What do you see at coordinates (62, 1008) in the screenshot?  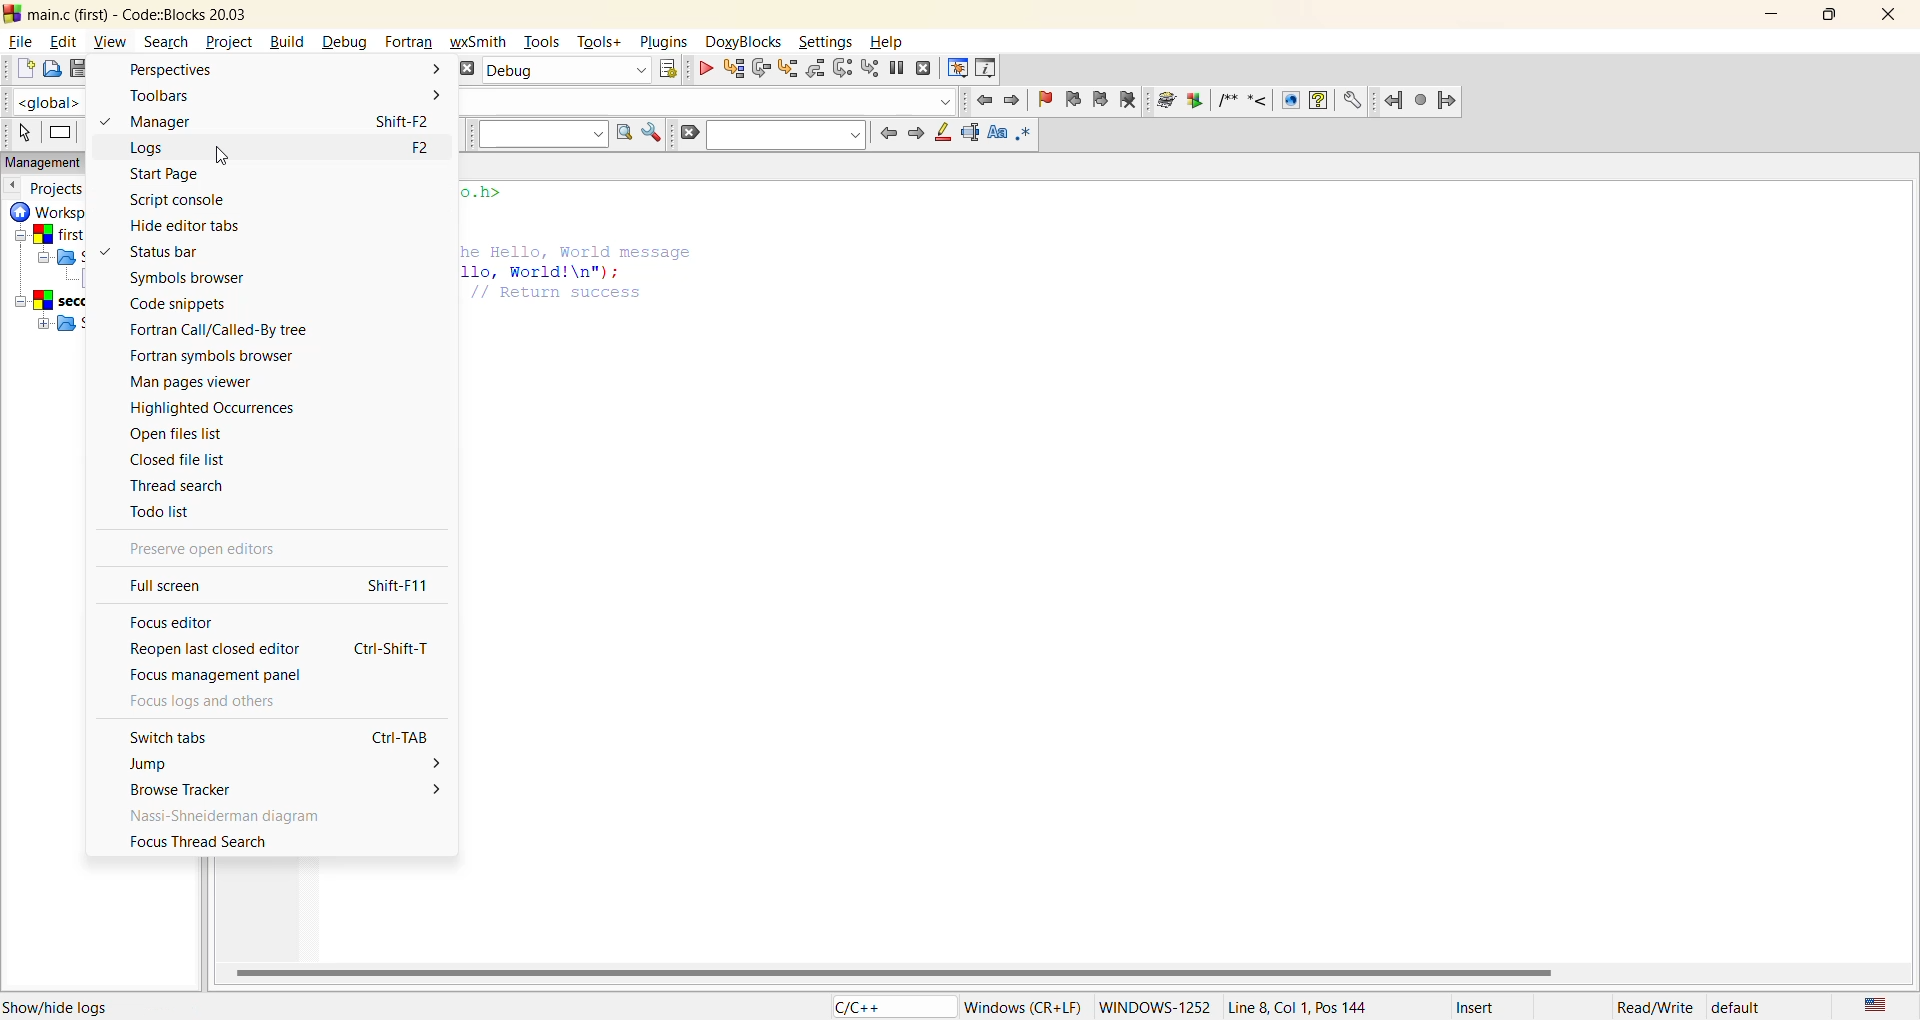 I see `Show/hide logs` at bounding box center [62, 1008].